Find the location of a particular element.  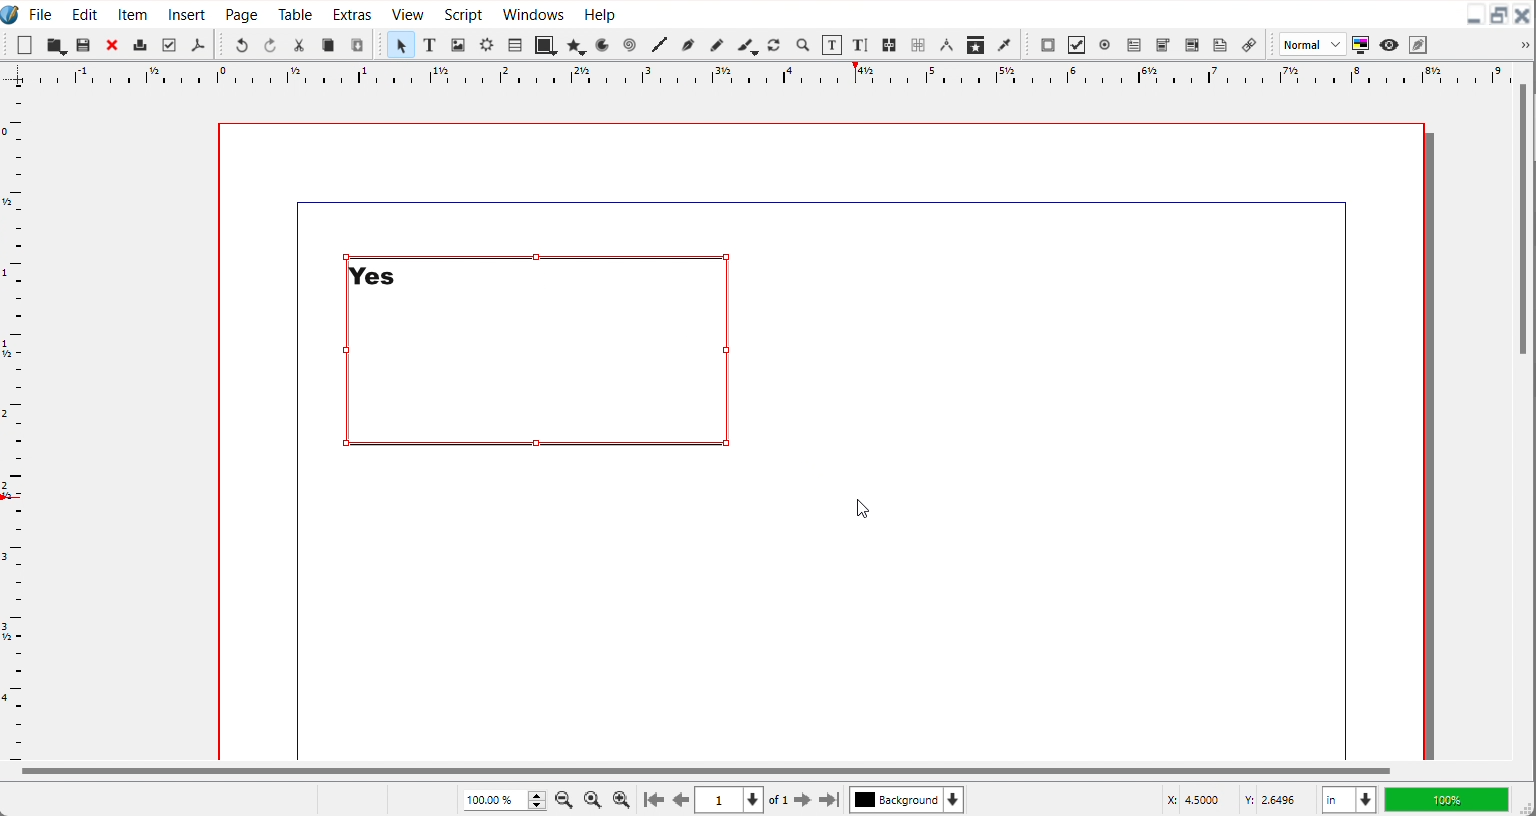

Select current page is located at coordinates (729, 800).